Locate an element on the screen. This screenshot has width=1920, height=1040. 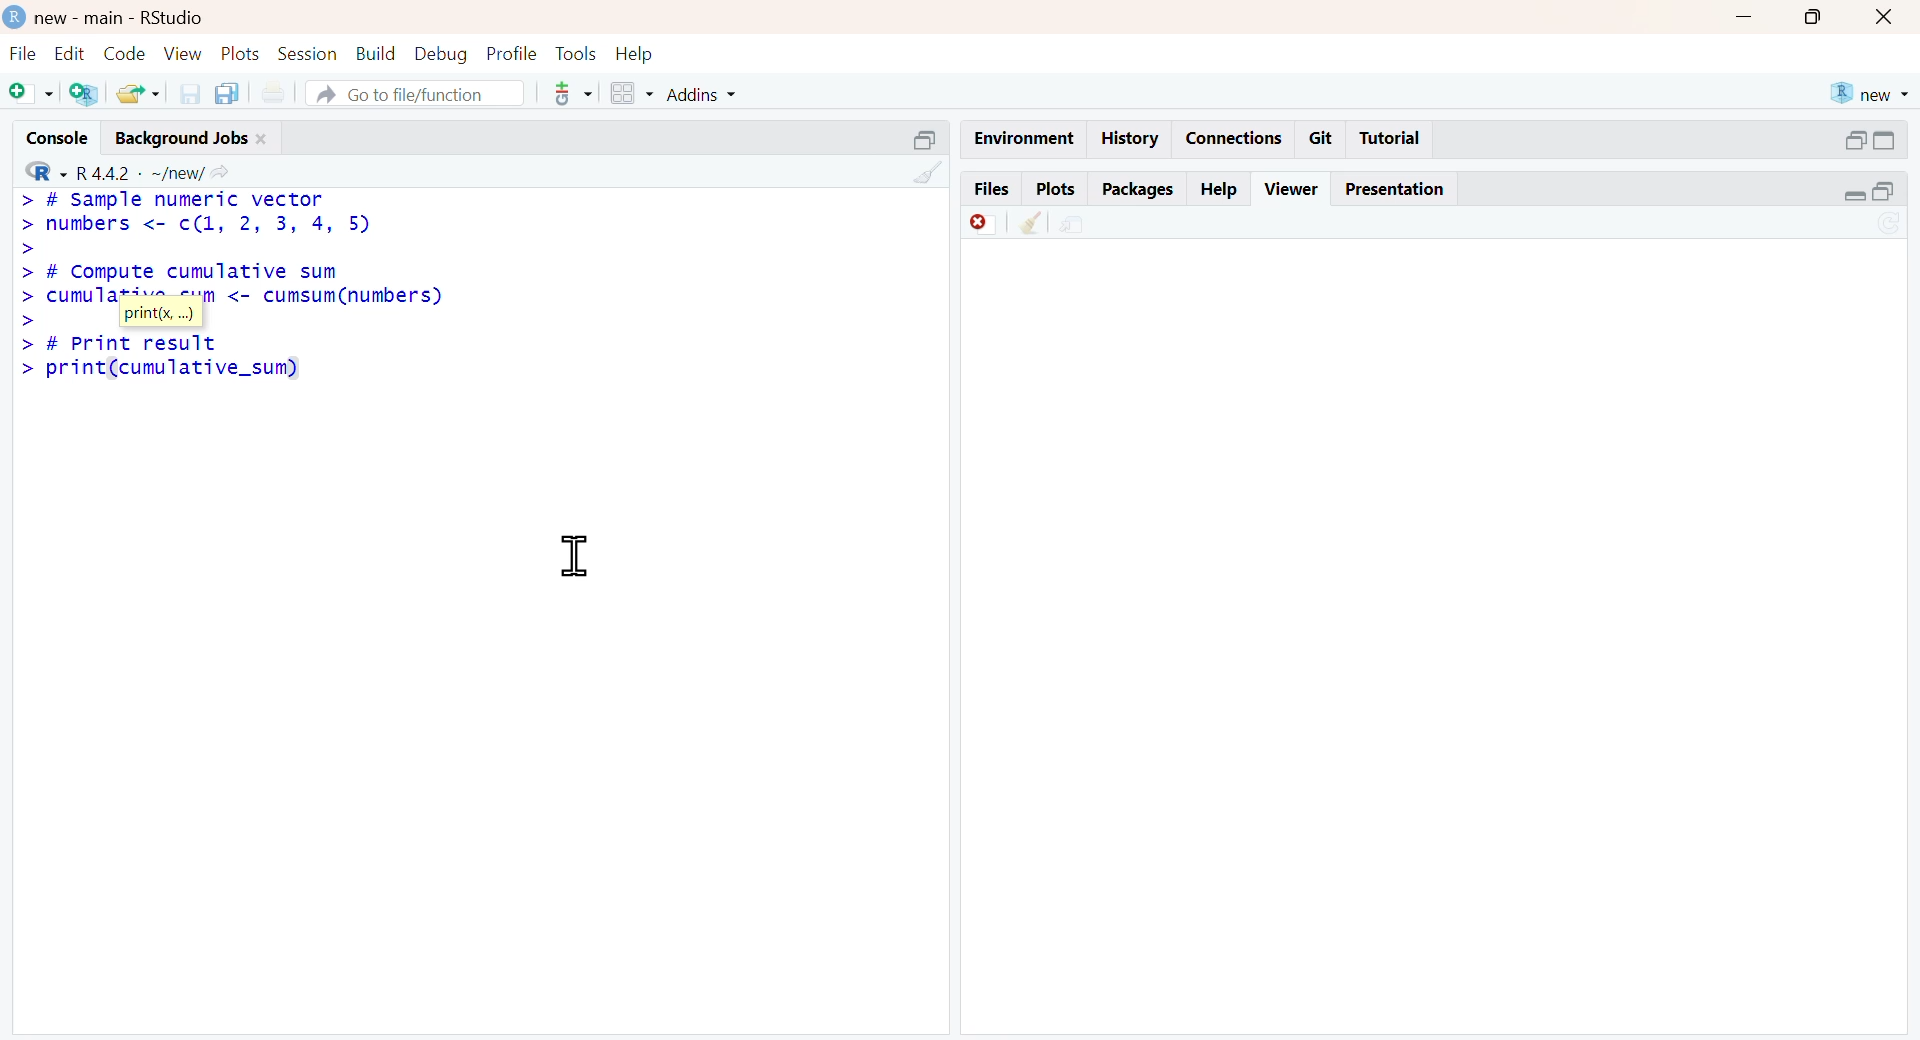
plots is located at coordinates (240, 51).